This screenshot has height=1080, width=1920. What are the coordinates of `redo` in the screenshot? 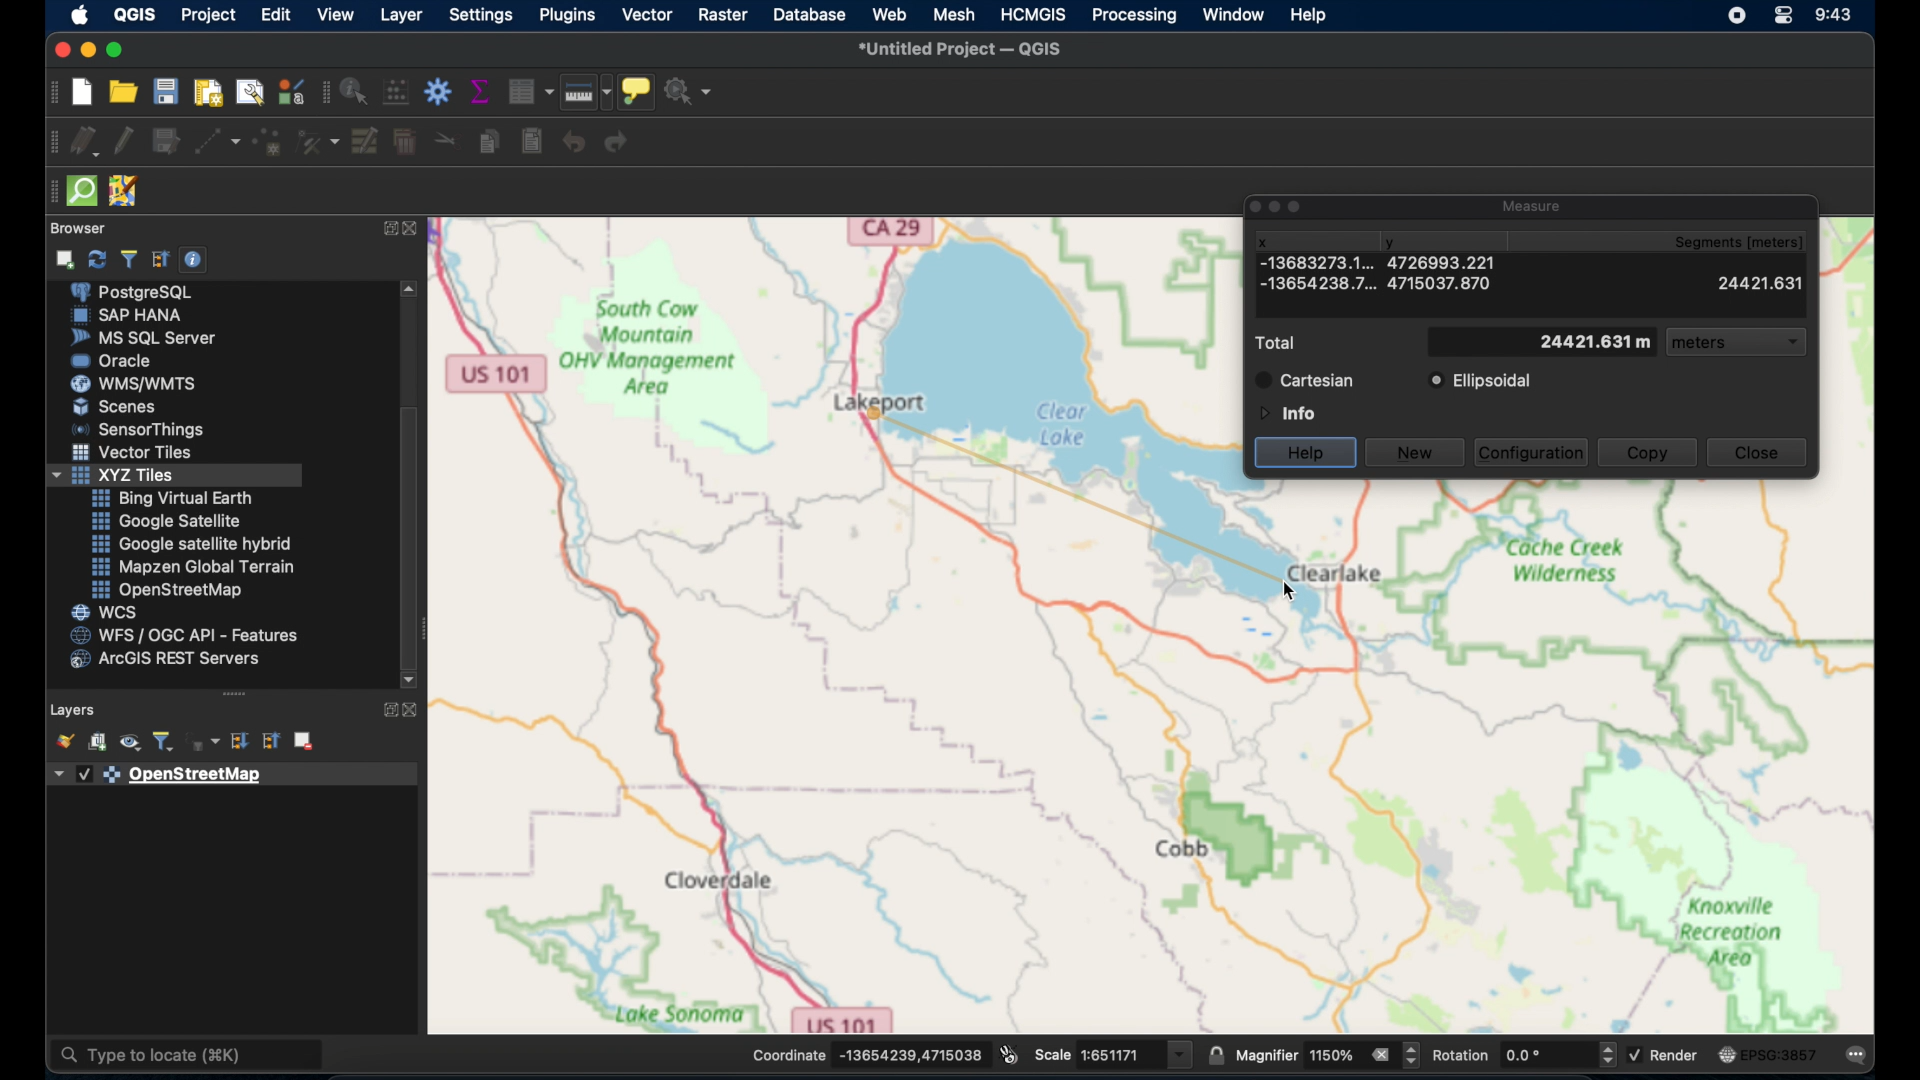 It's located at (620, 144).